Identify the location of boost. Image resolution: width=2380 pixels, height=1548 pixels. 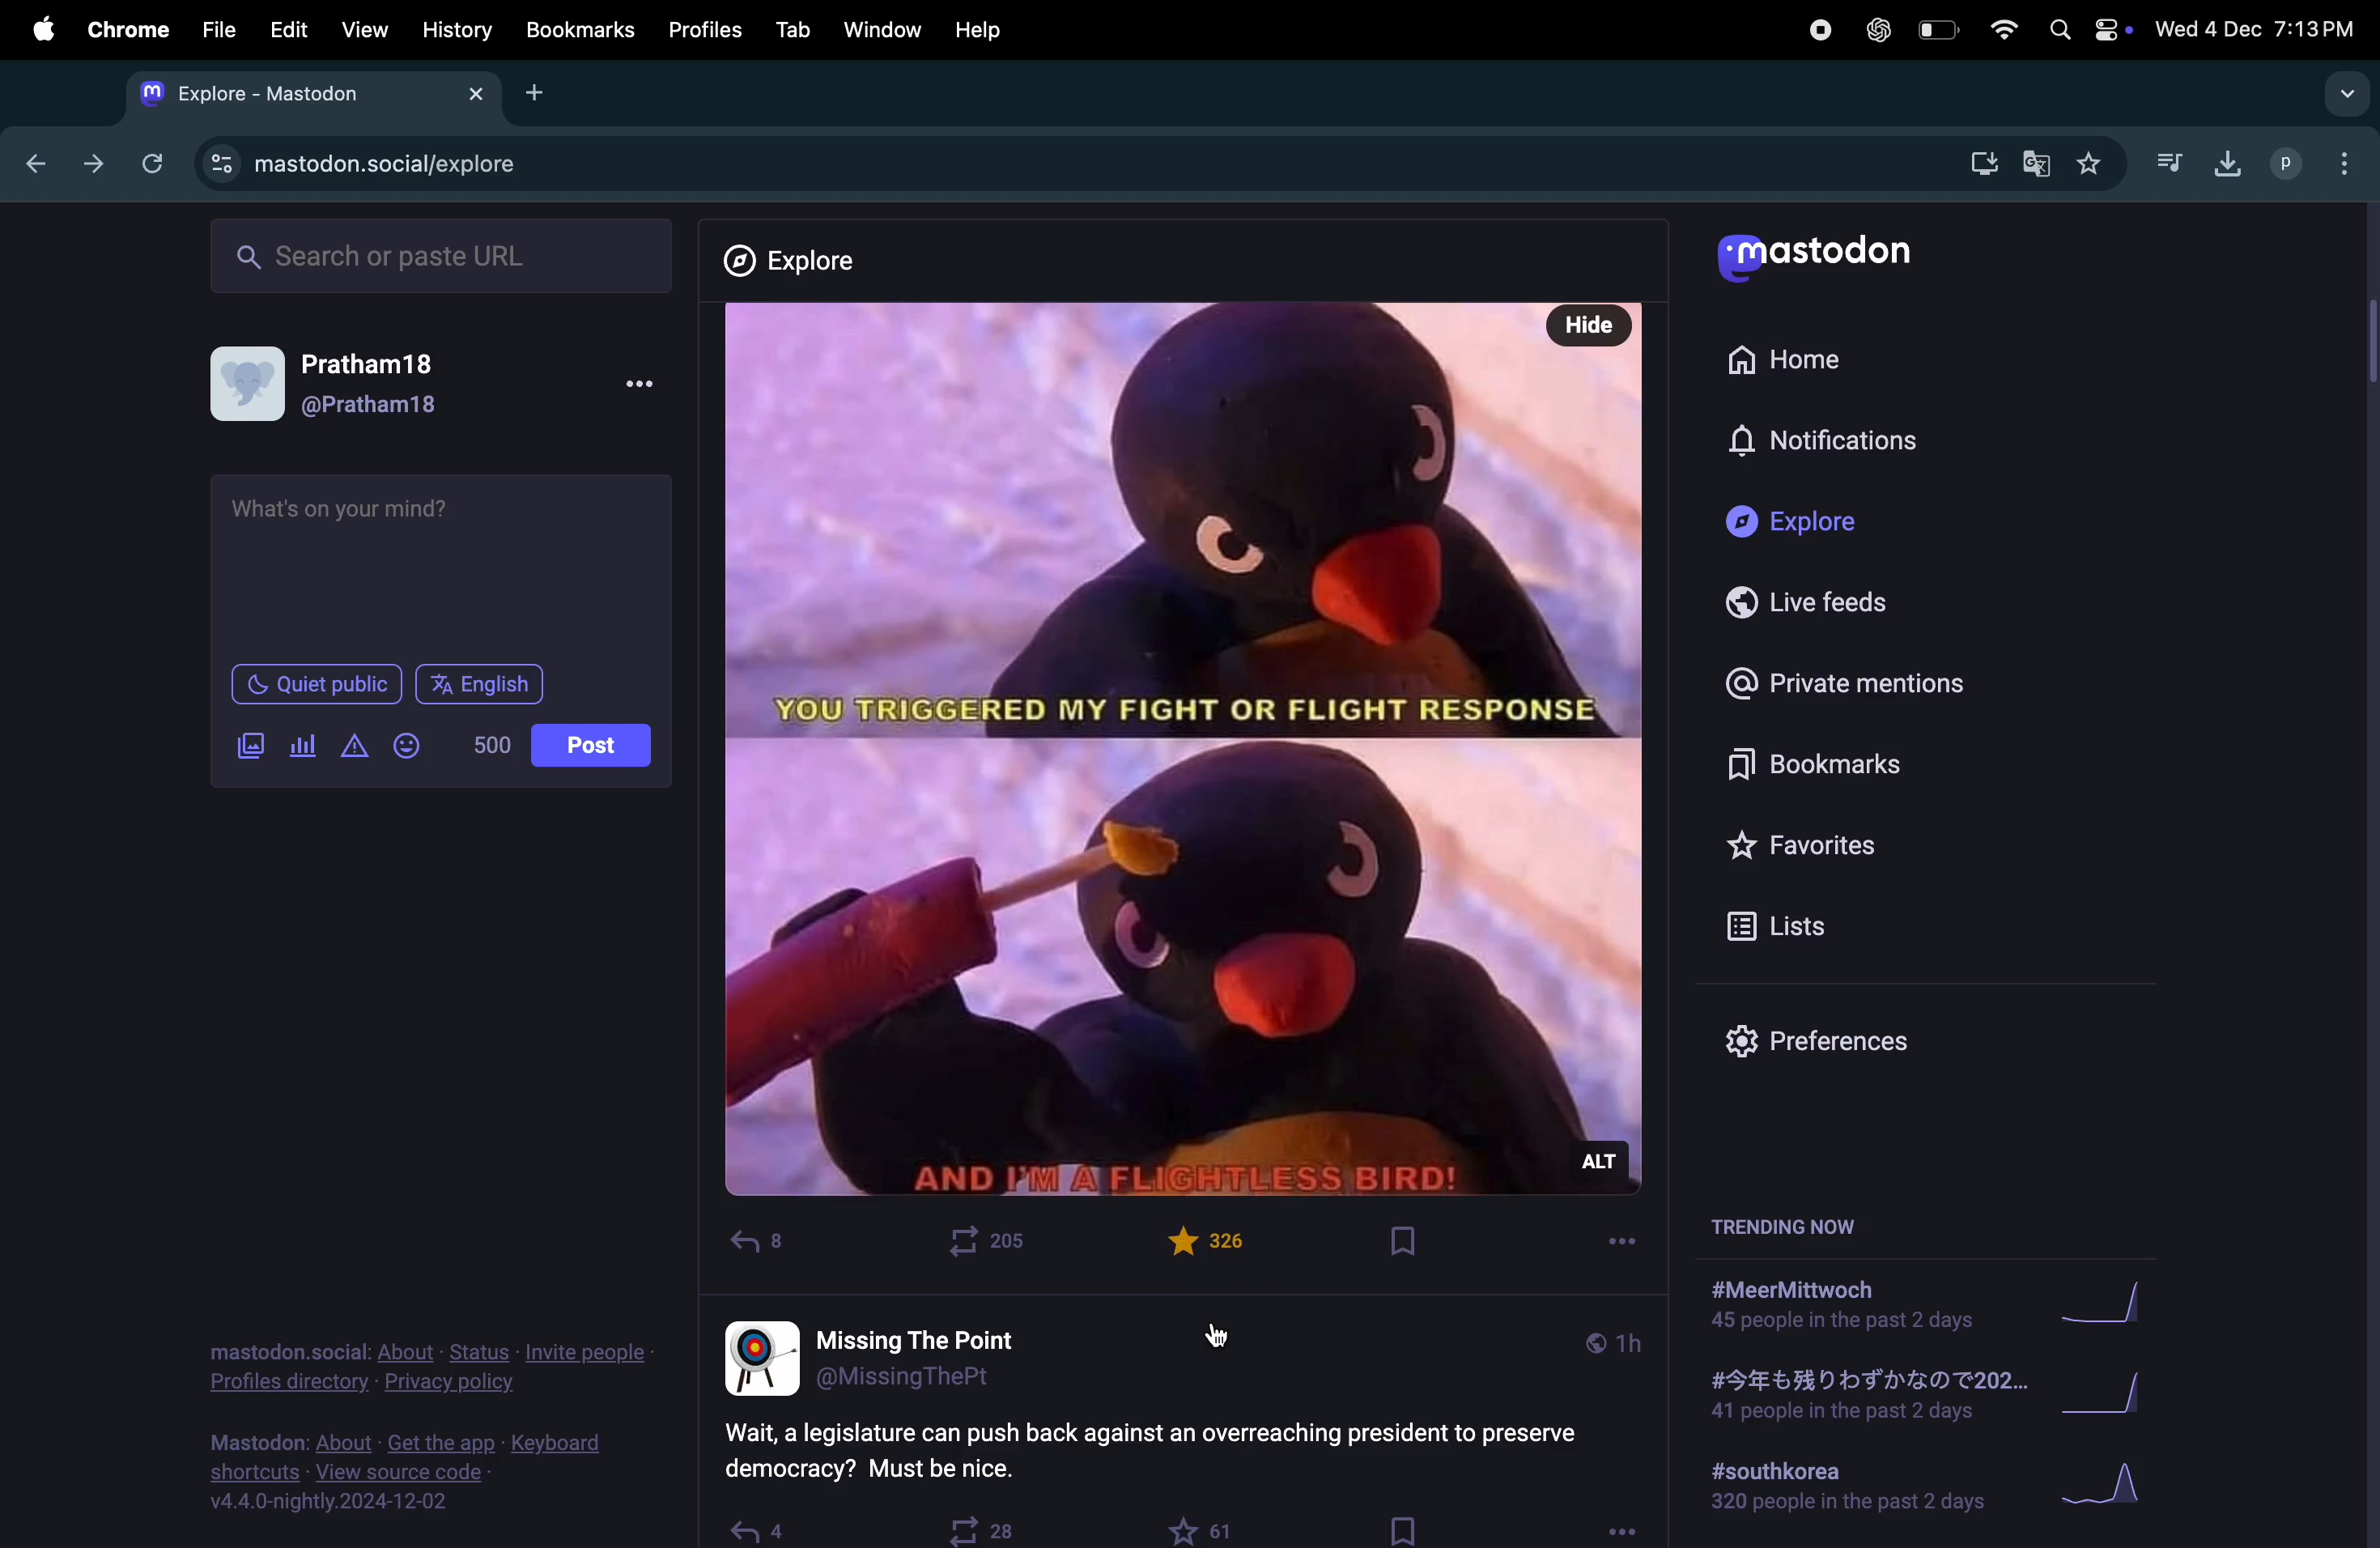
(985, 1236).